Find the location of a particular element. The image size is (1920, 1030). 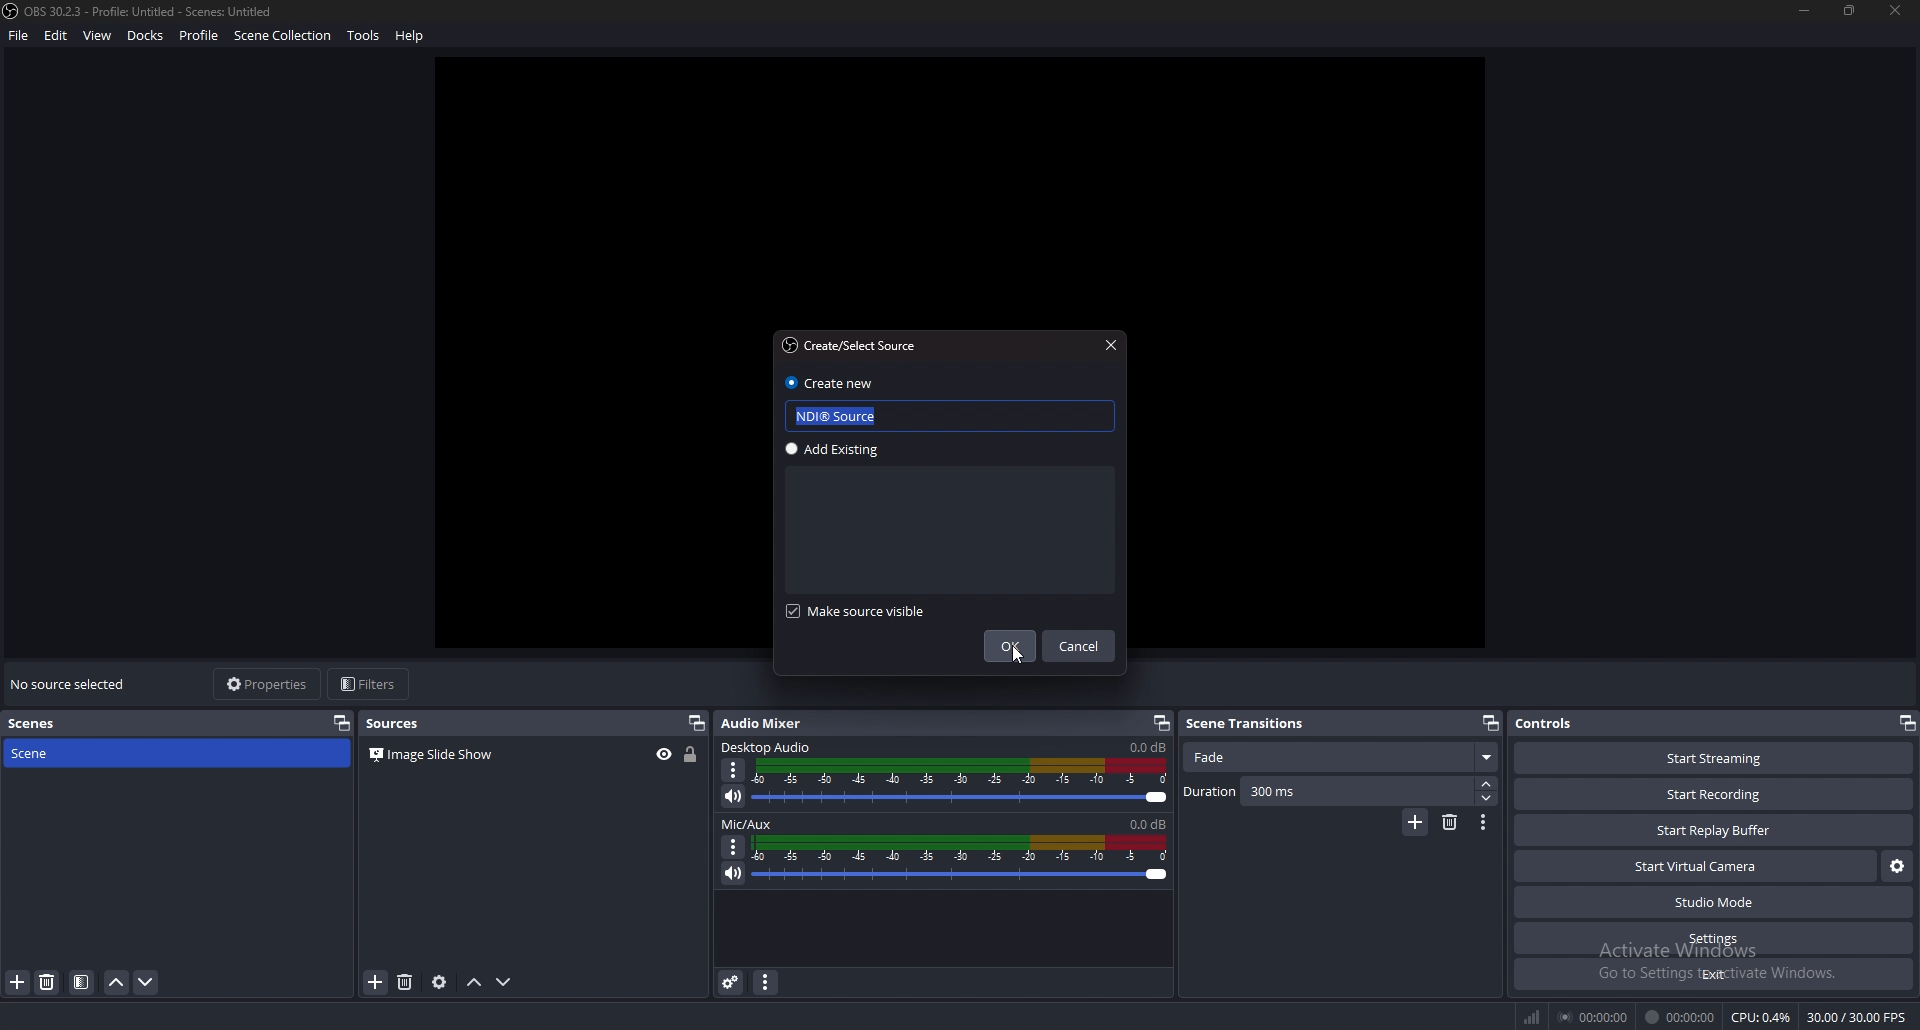

configure virtual camera is located at coordinates (1897, 866).